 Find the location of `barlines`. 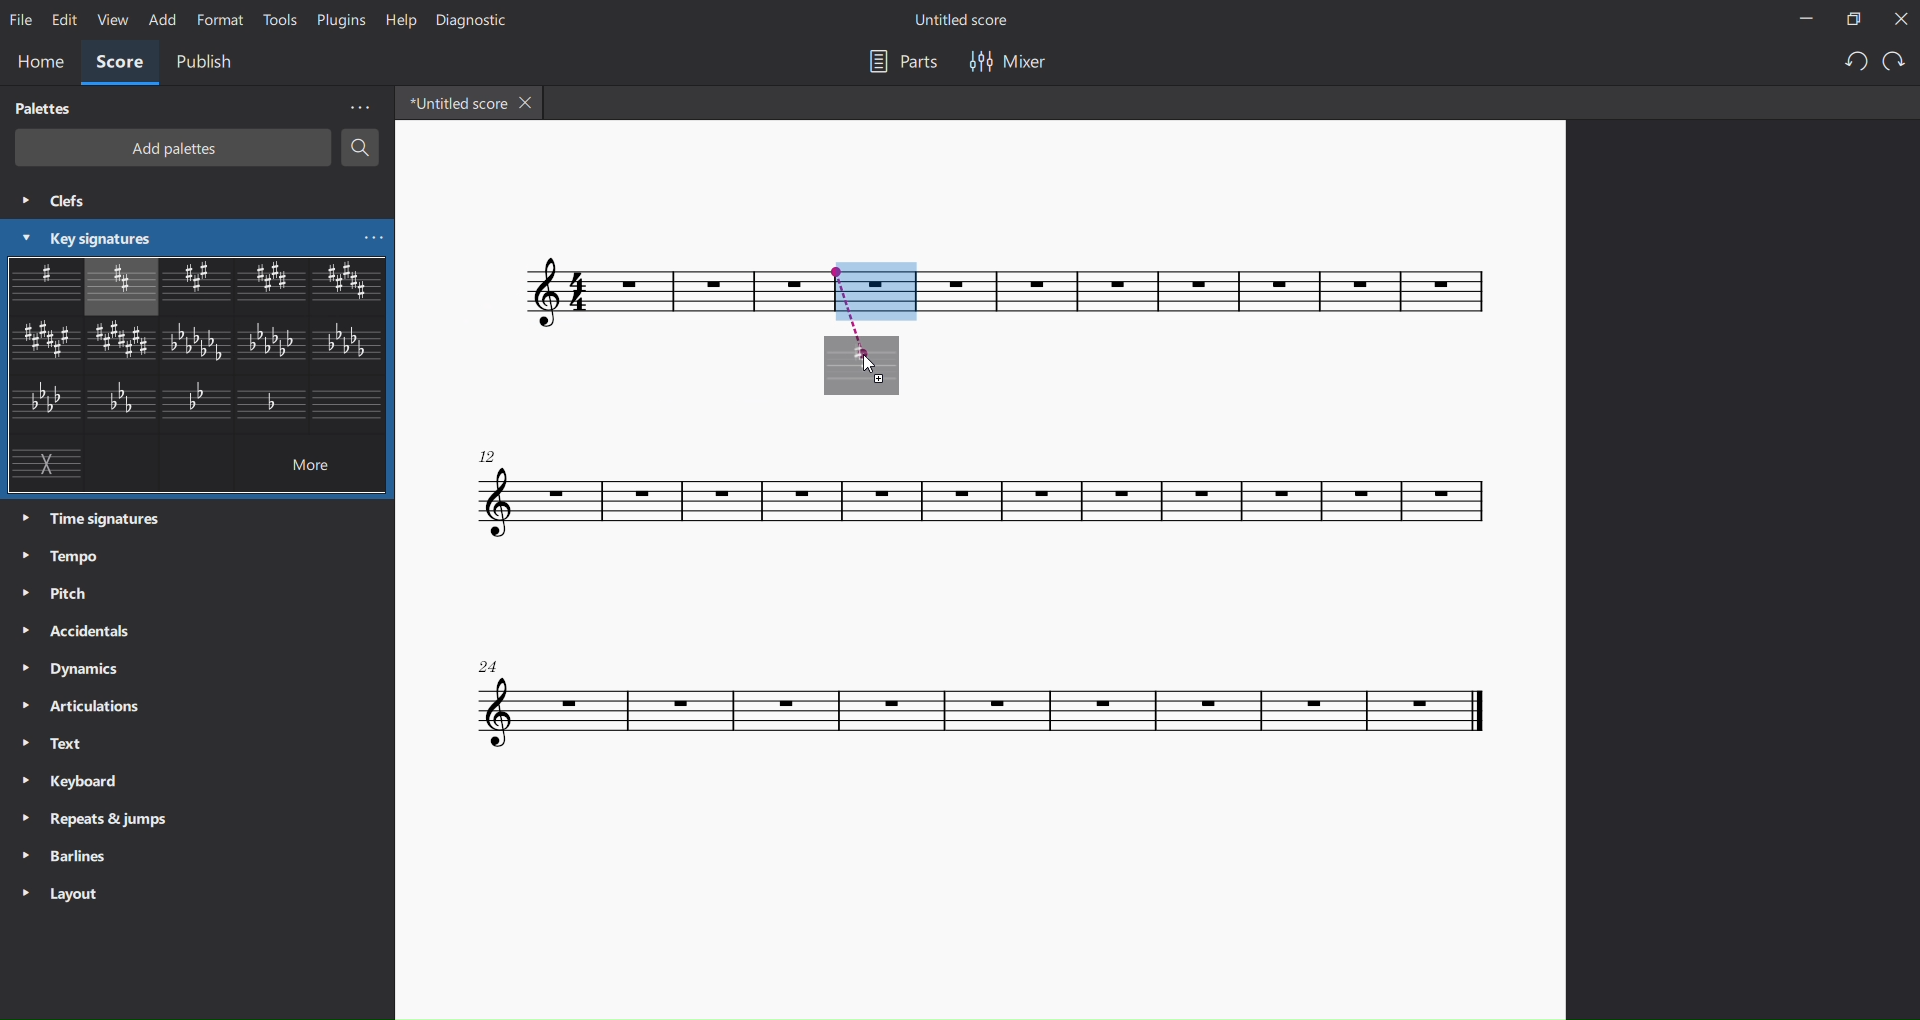

barlines is located at coordinates (65, 857).